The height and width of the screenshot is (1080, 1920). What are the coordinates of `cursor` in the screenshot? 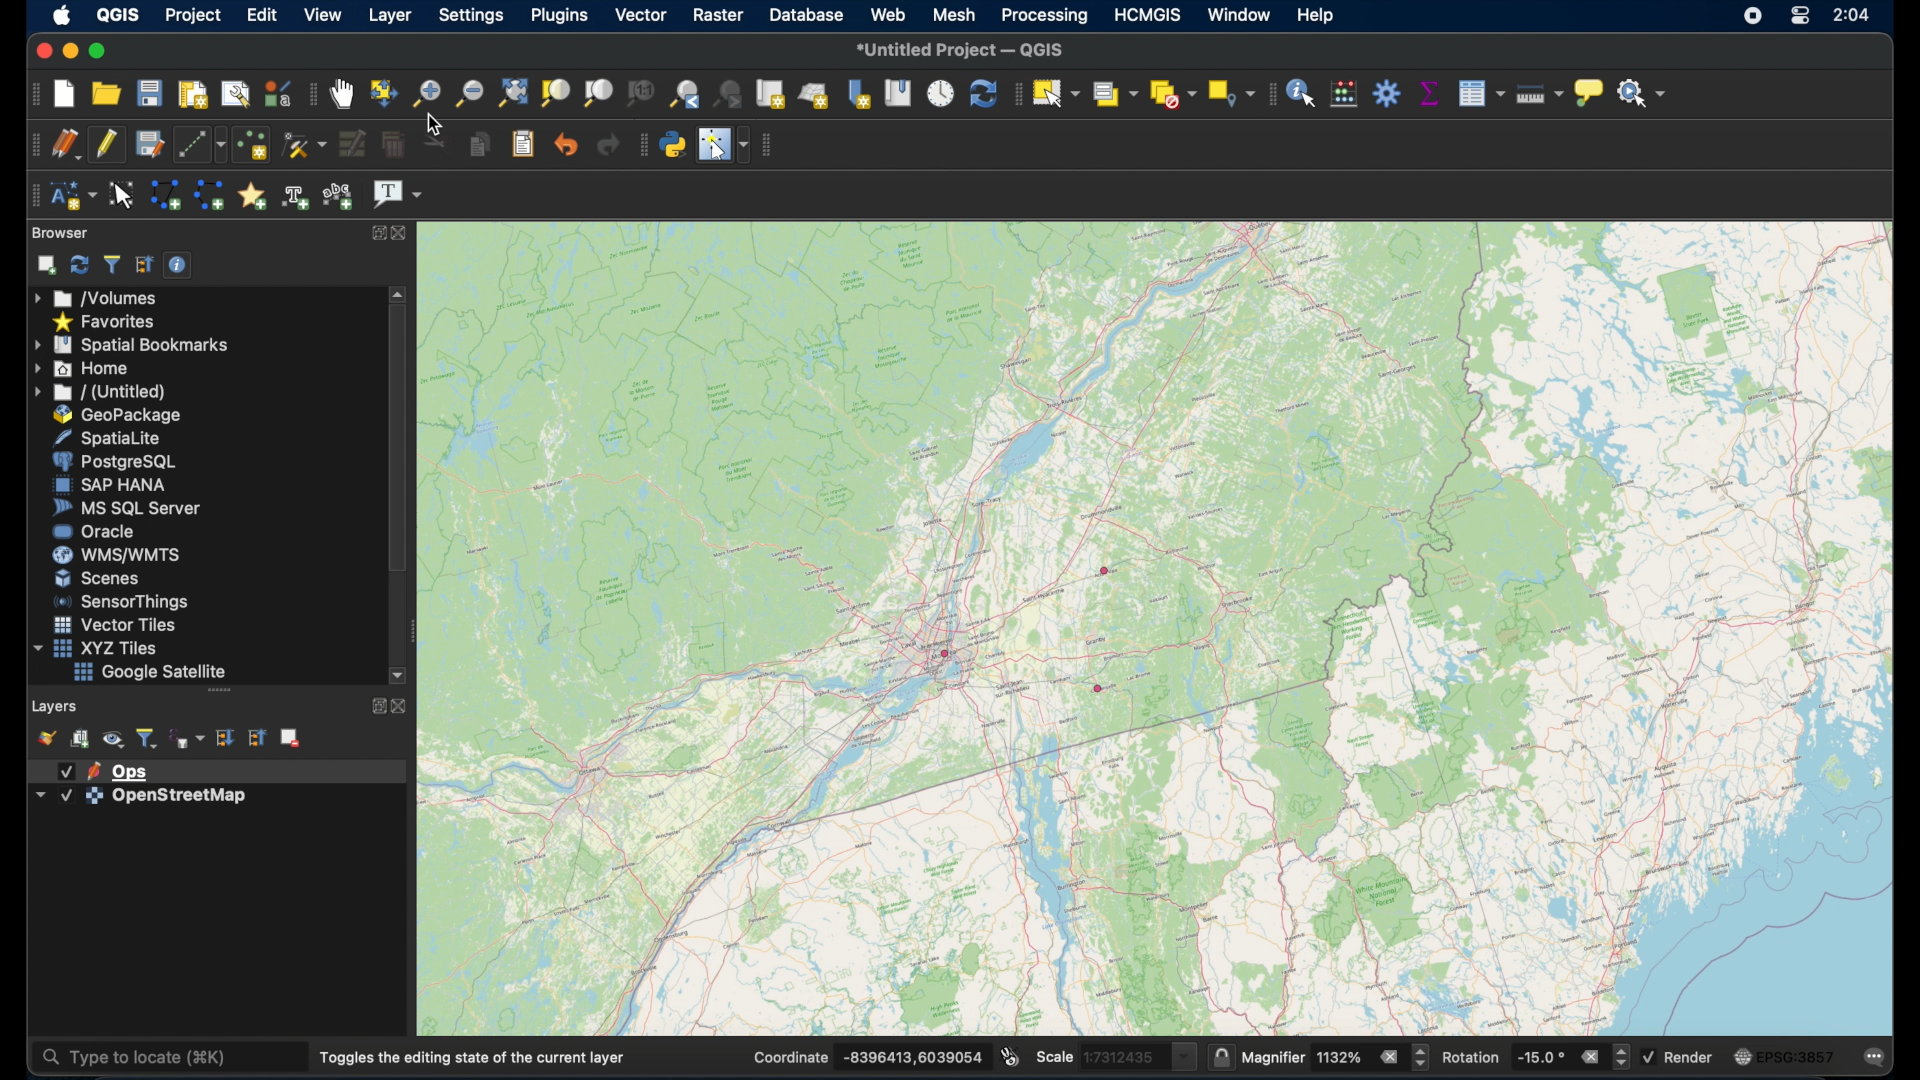 It's located at (437, 120).